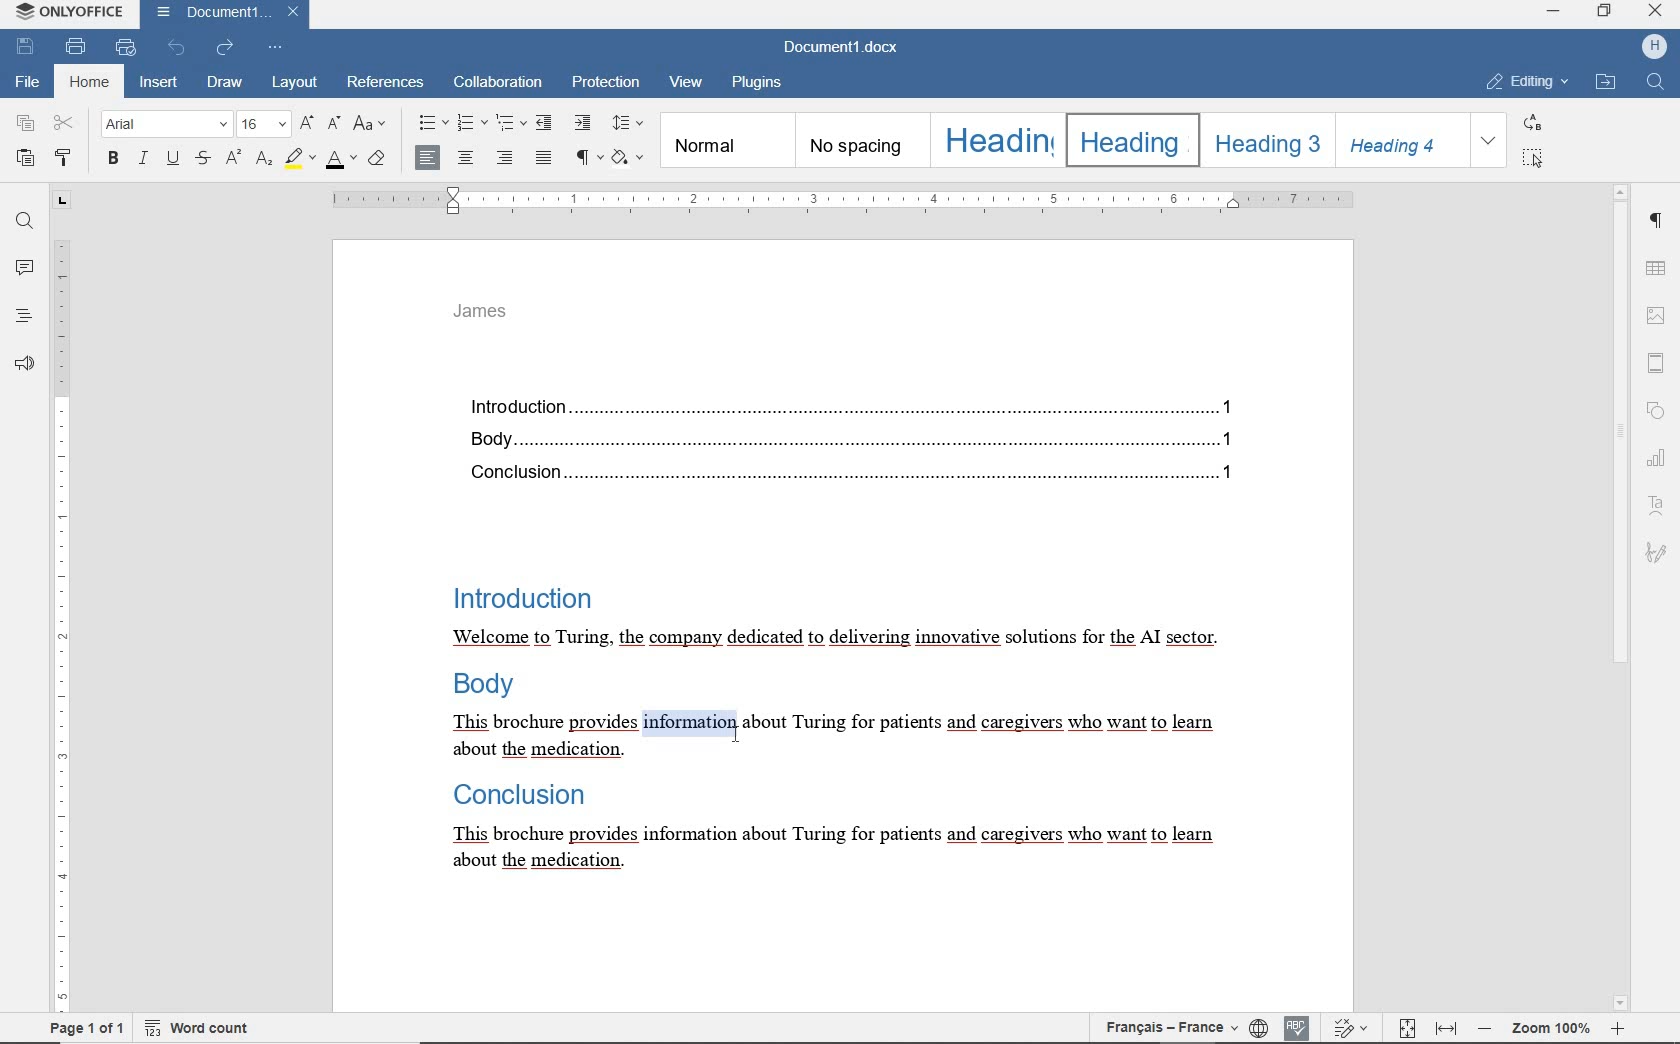 Image resolution: width=1680 pixels, height=1044 pixels. What do you see at coordinates (590, 159) in the screenshot?
I see `NONOPRINTING CHARACTERS` at bounding box center [590, 159].